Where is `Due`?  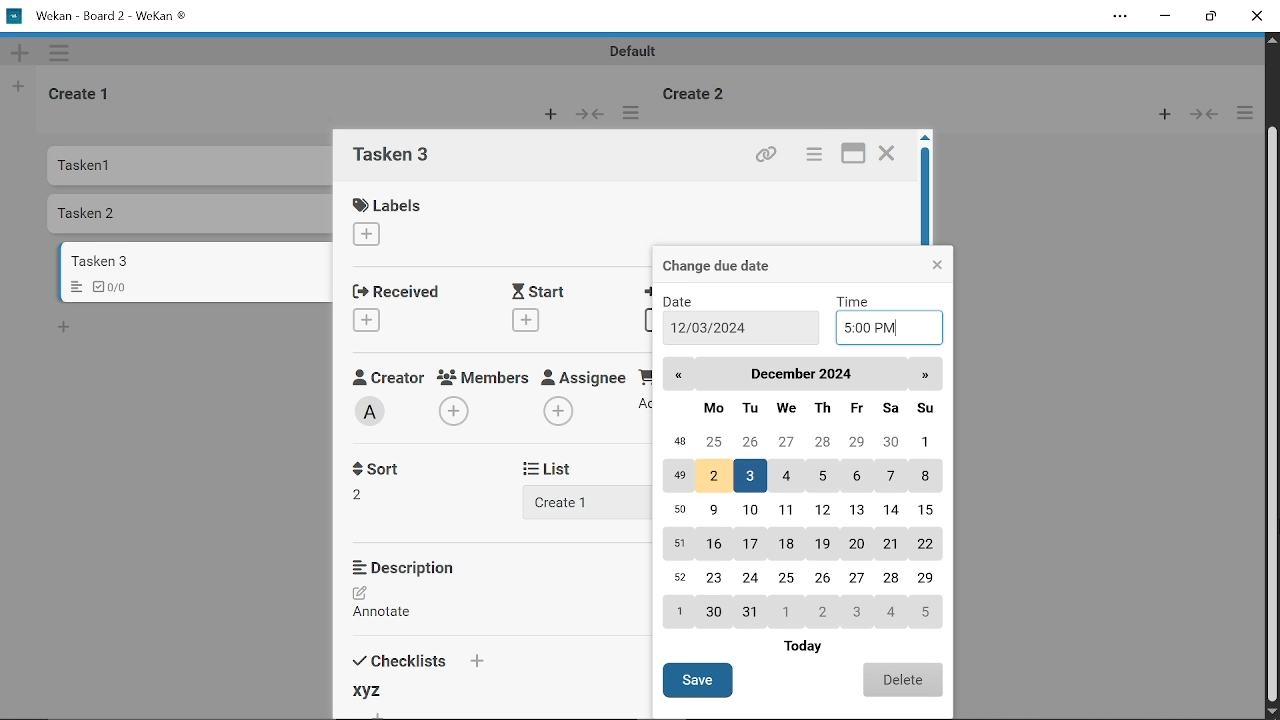
Due is located at coordinates (650, 293).